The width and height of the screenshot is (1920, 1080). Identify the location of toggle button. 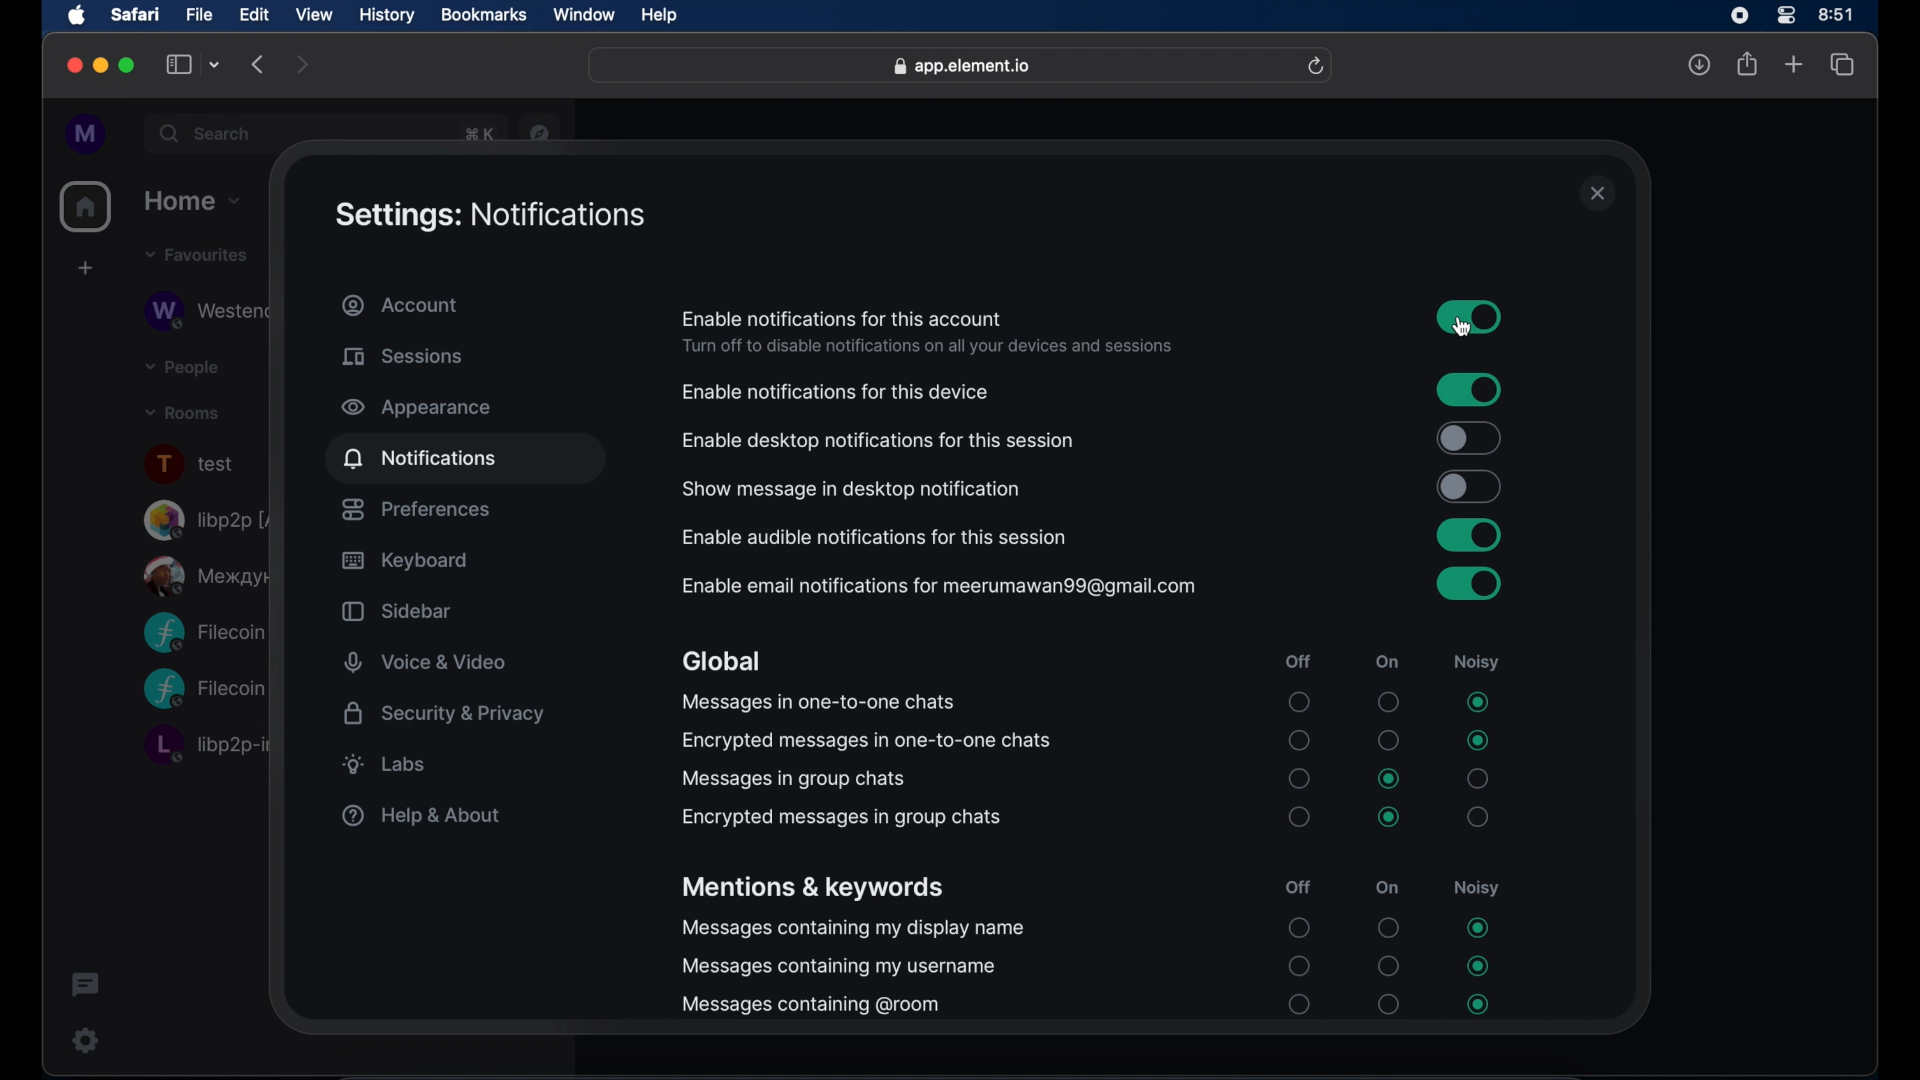
(1467, 438).